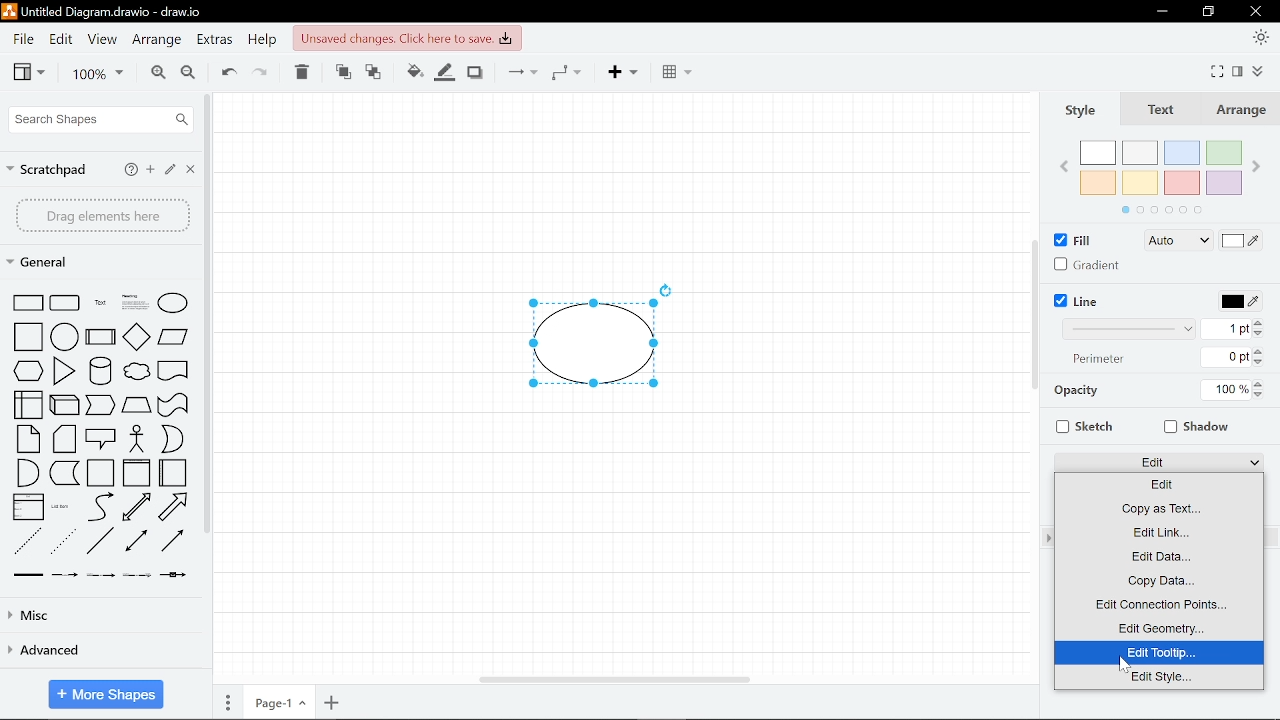  What do you see at coordinates (64, 439) in the screenshot?
I see `card` at bounding box center [64, 439].